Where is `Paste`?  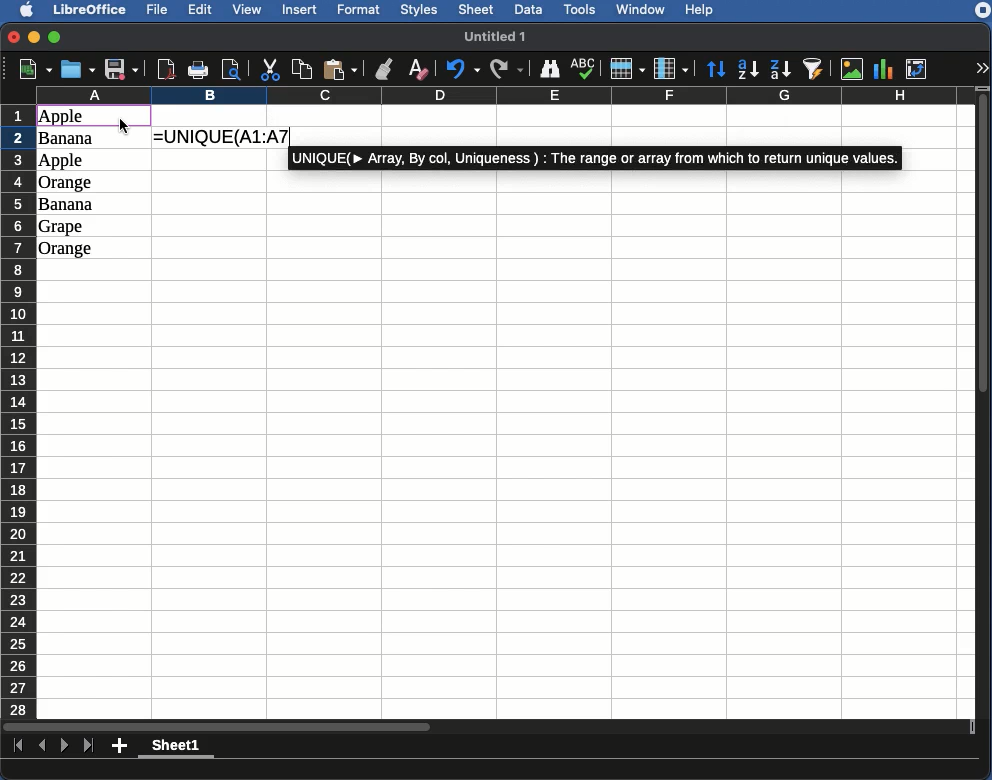
Paste is located at coordinates (342, 69).